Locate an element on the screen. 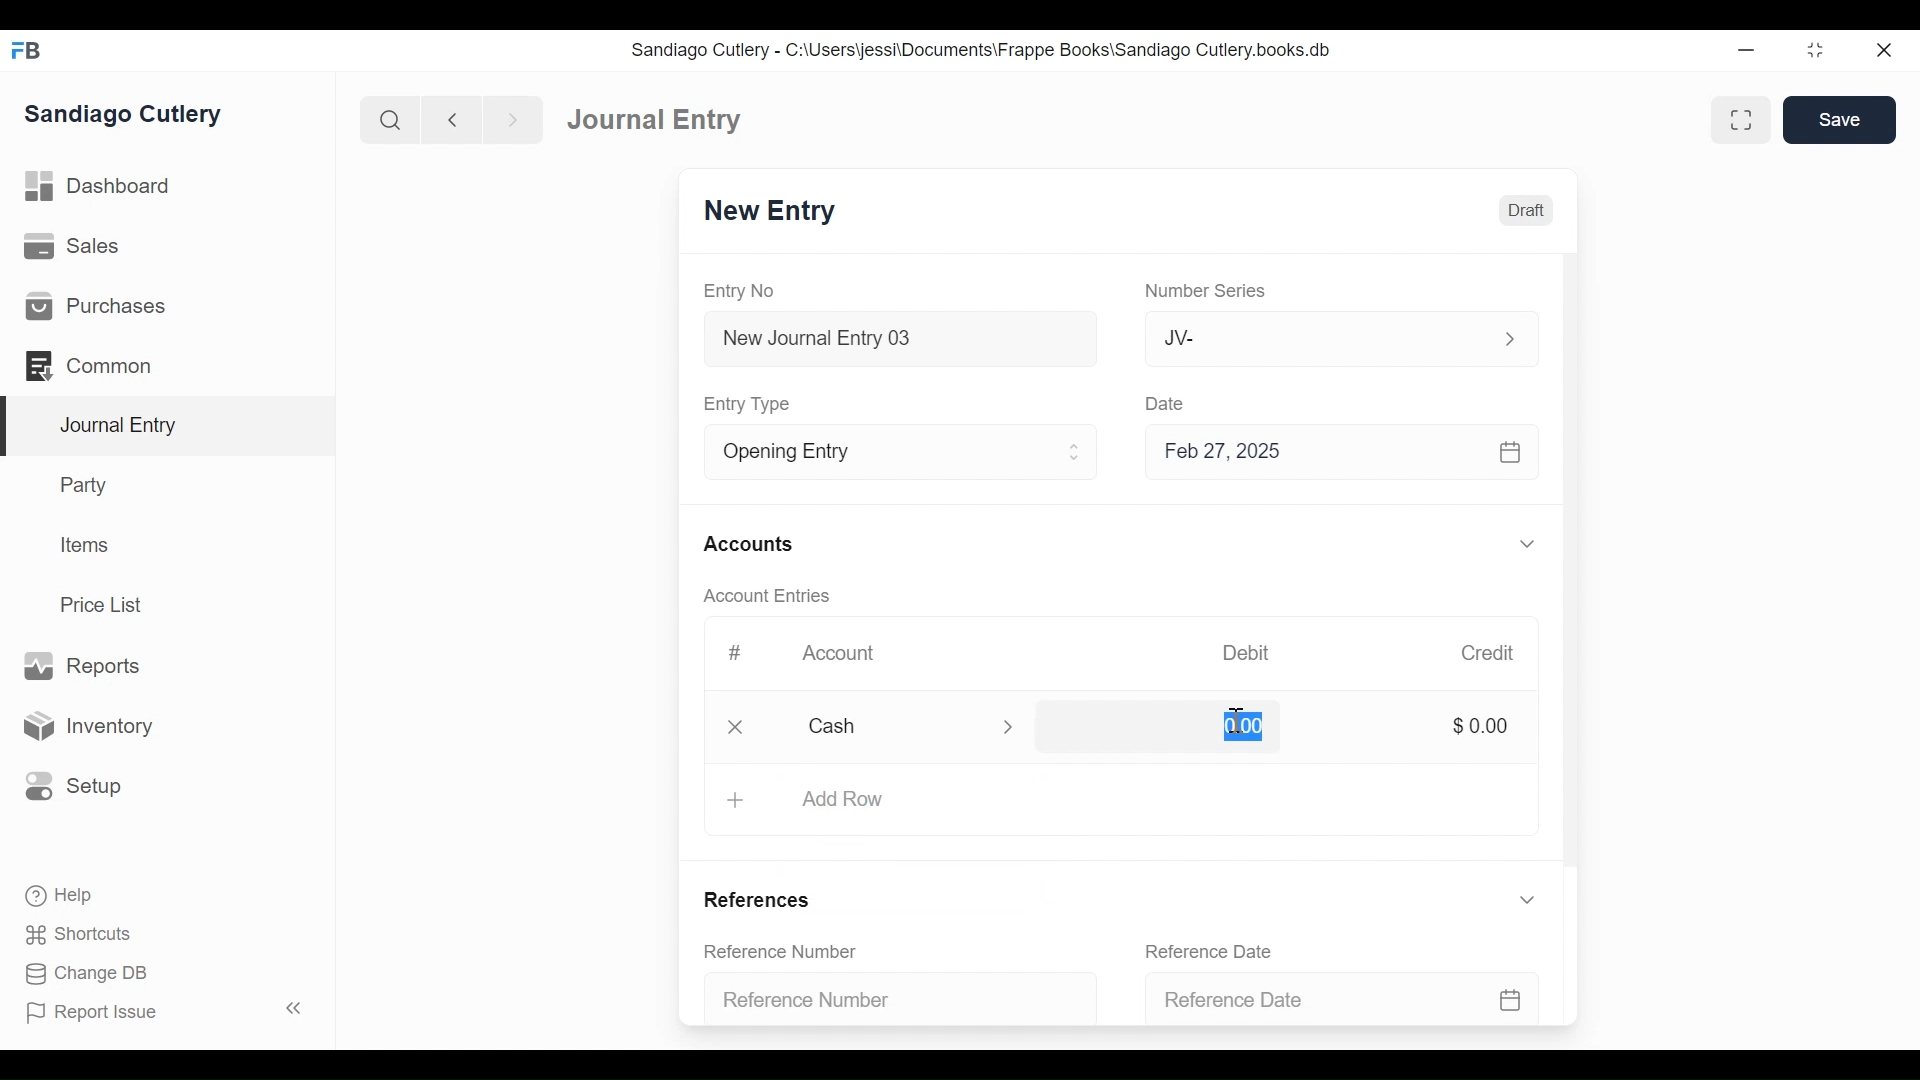  Restore is located at coordinates (1814, 49).